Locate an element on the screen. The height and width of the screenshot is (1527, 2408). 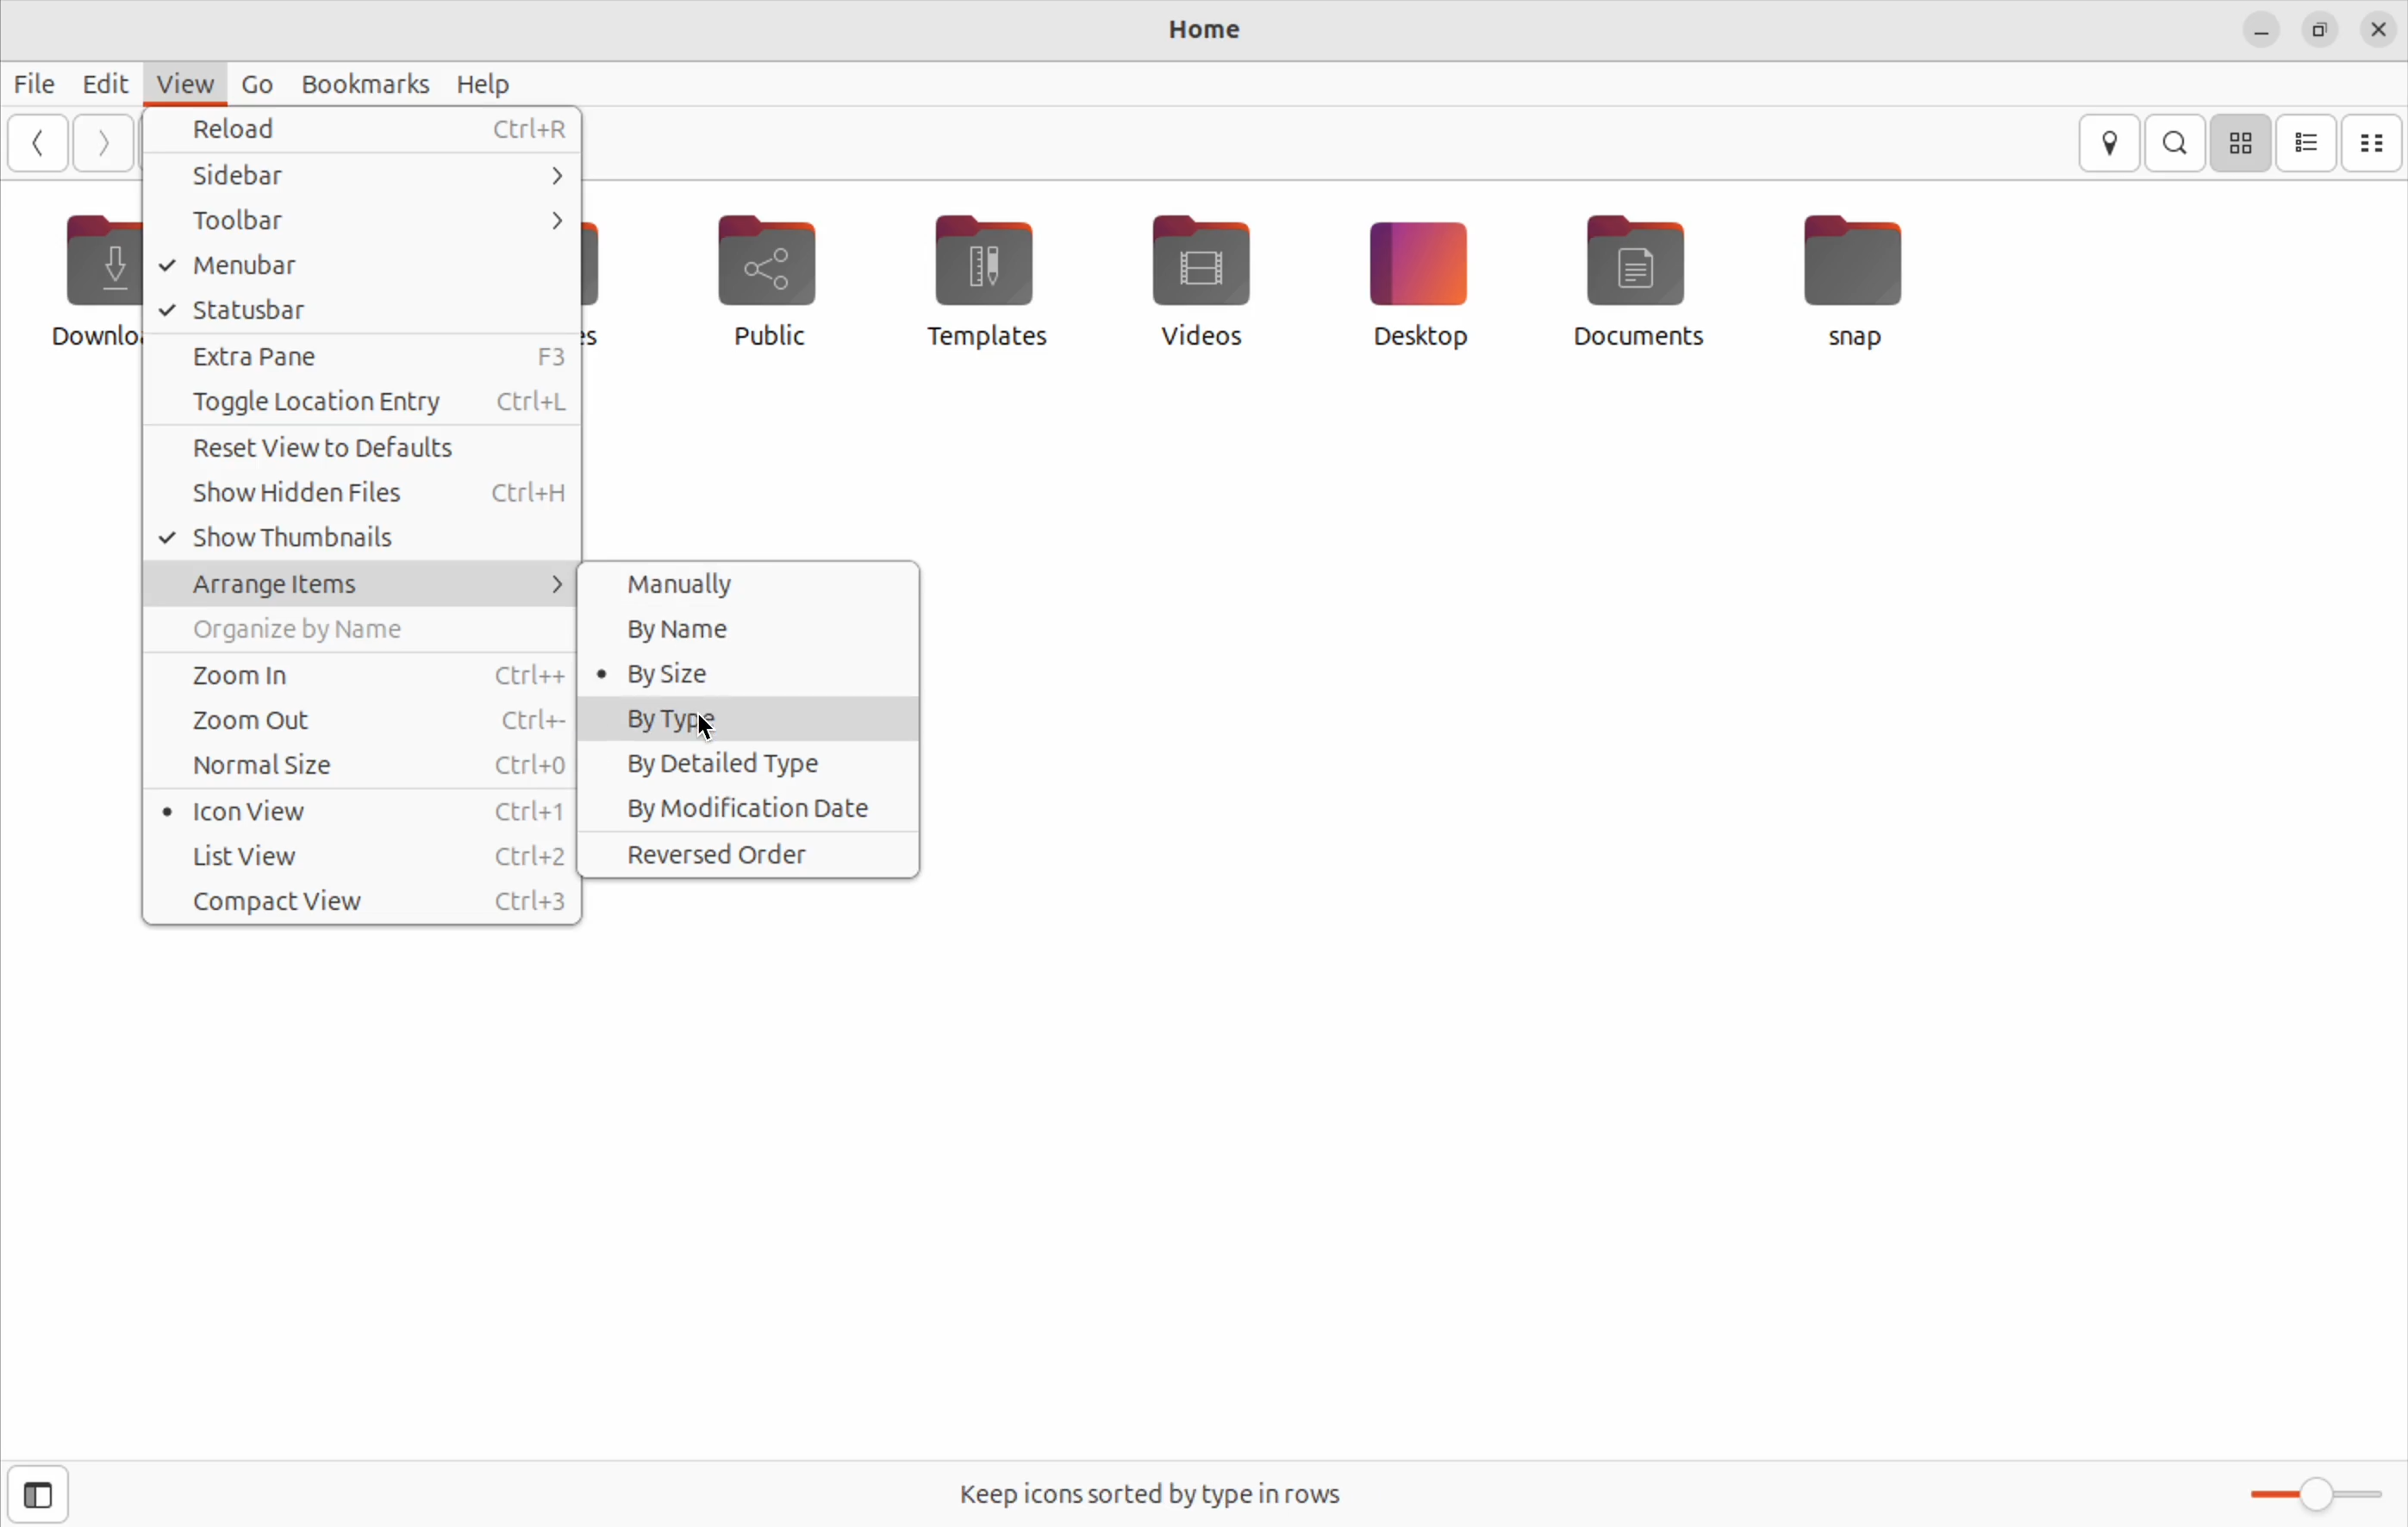
show hidden files is located at coordinates (363, 494).